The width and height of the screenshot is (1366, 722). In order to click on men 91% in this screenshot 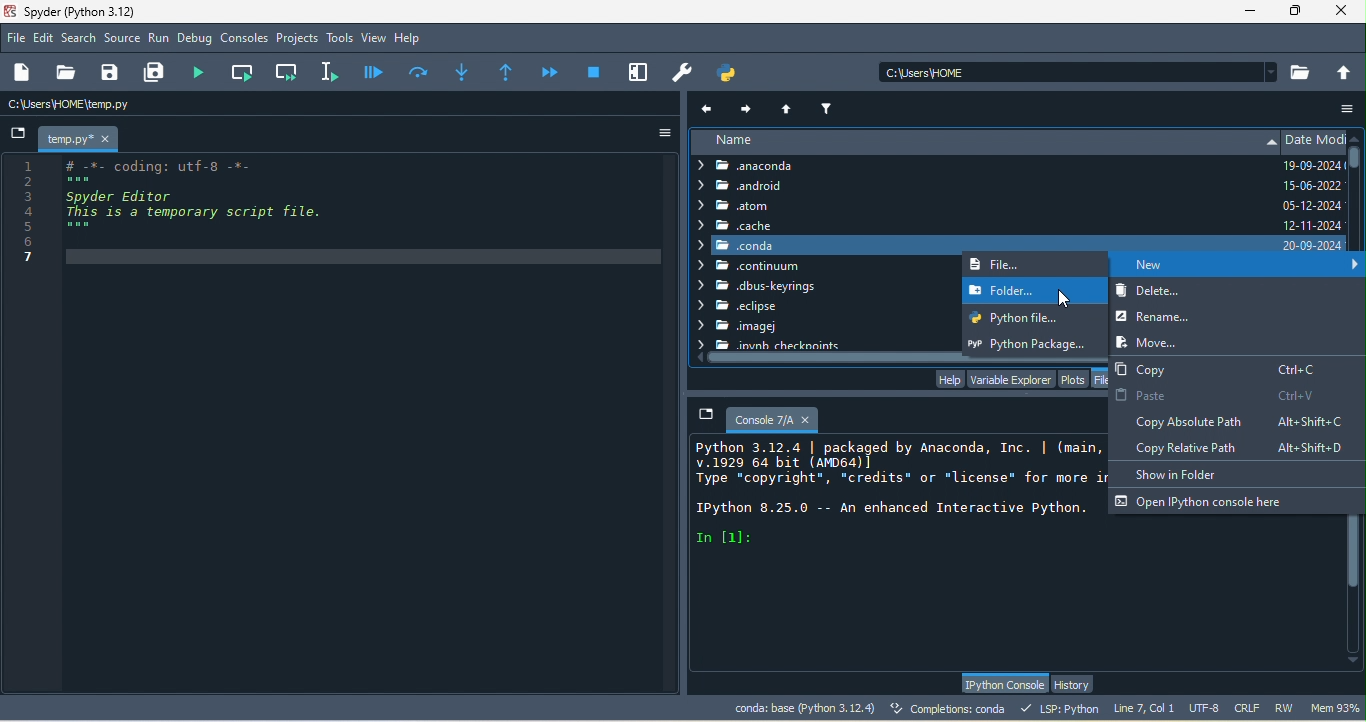, I will do `click(1338, 707)`.